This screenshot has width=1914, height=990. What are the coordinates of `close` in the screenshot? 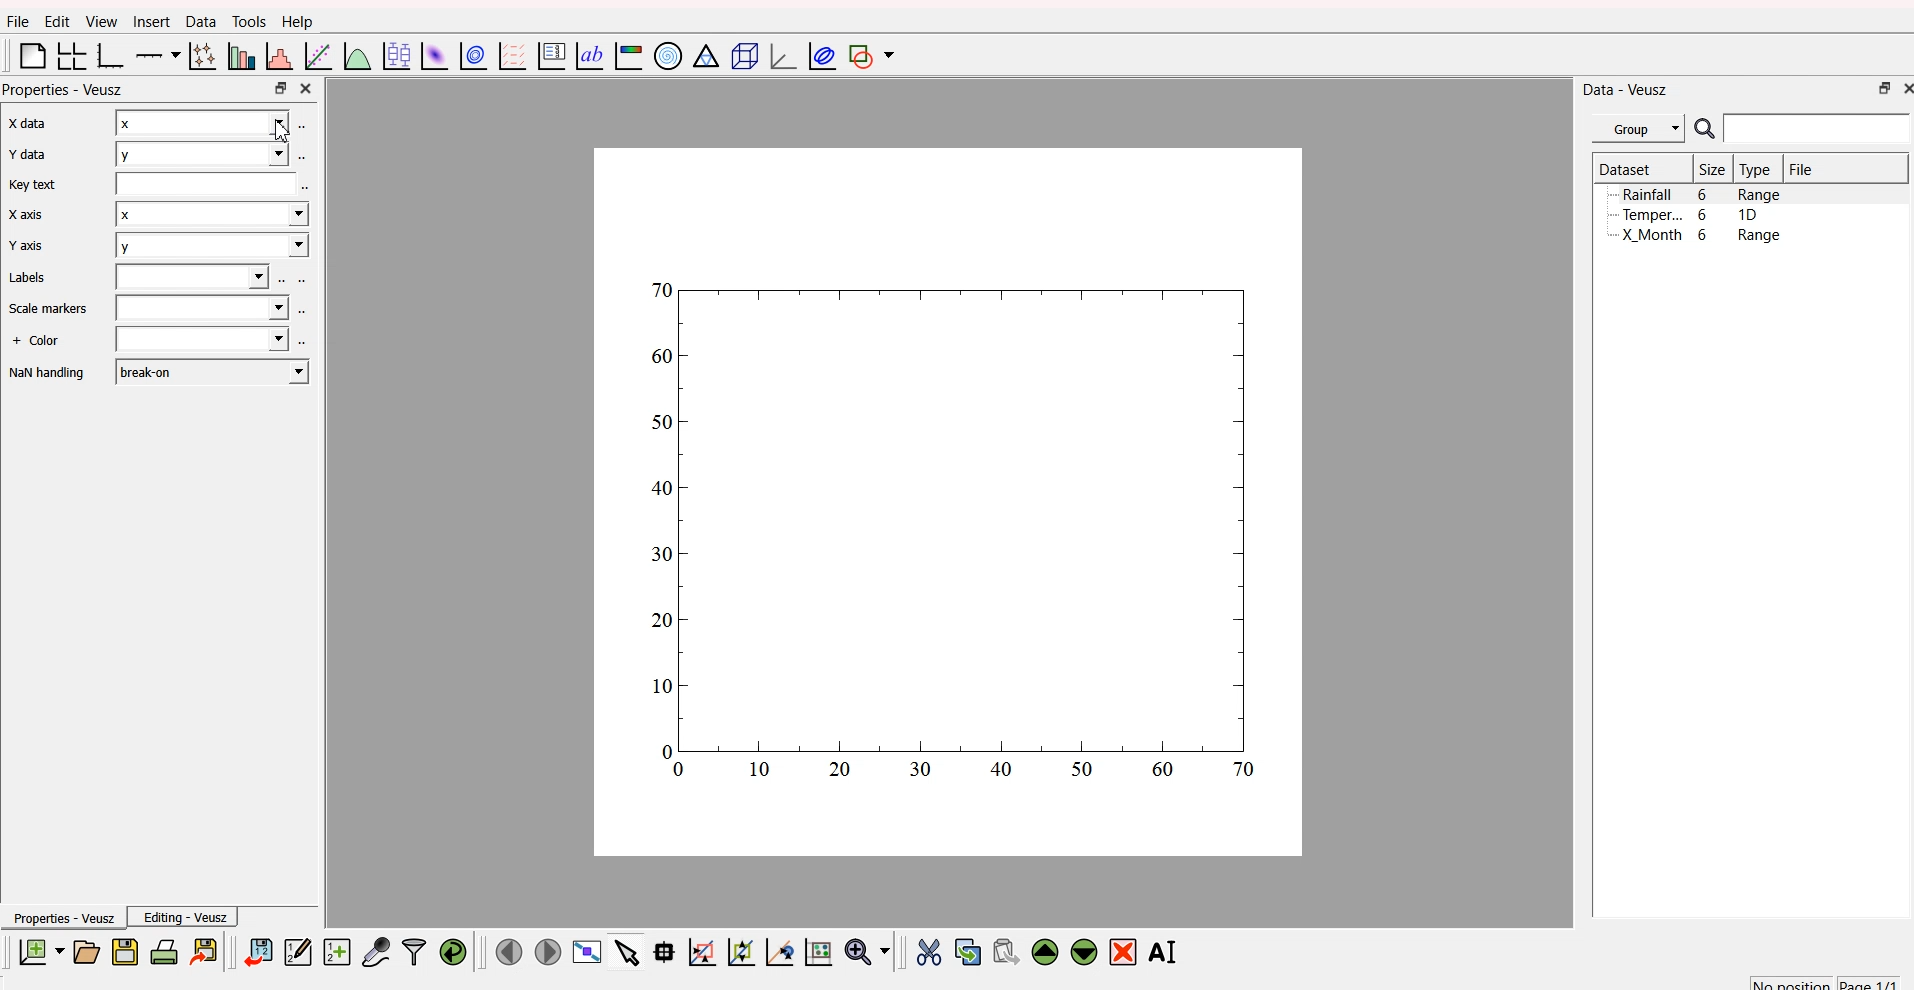 It's located at (1904, 90).